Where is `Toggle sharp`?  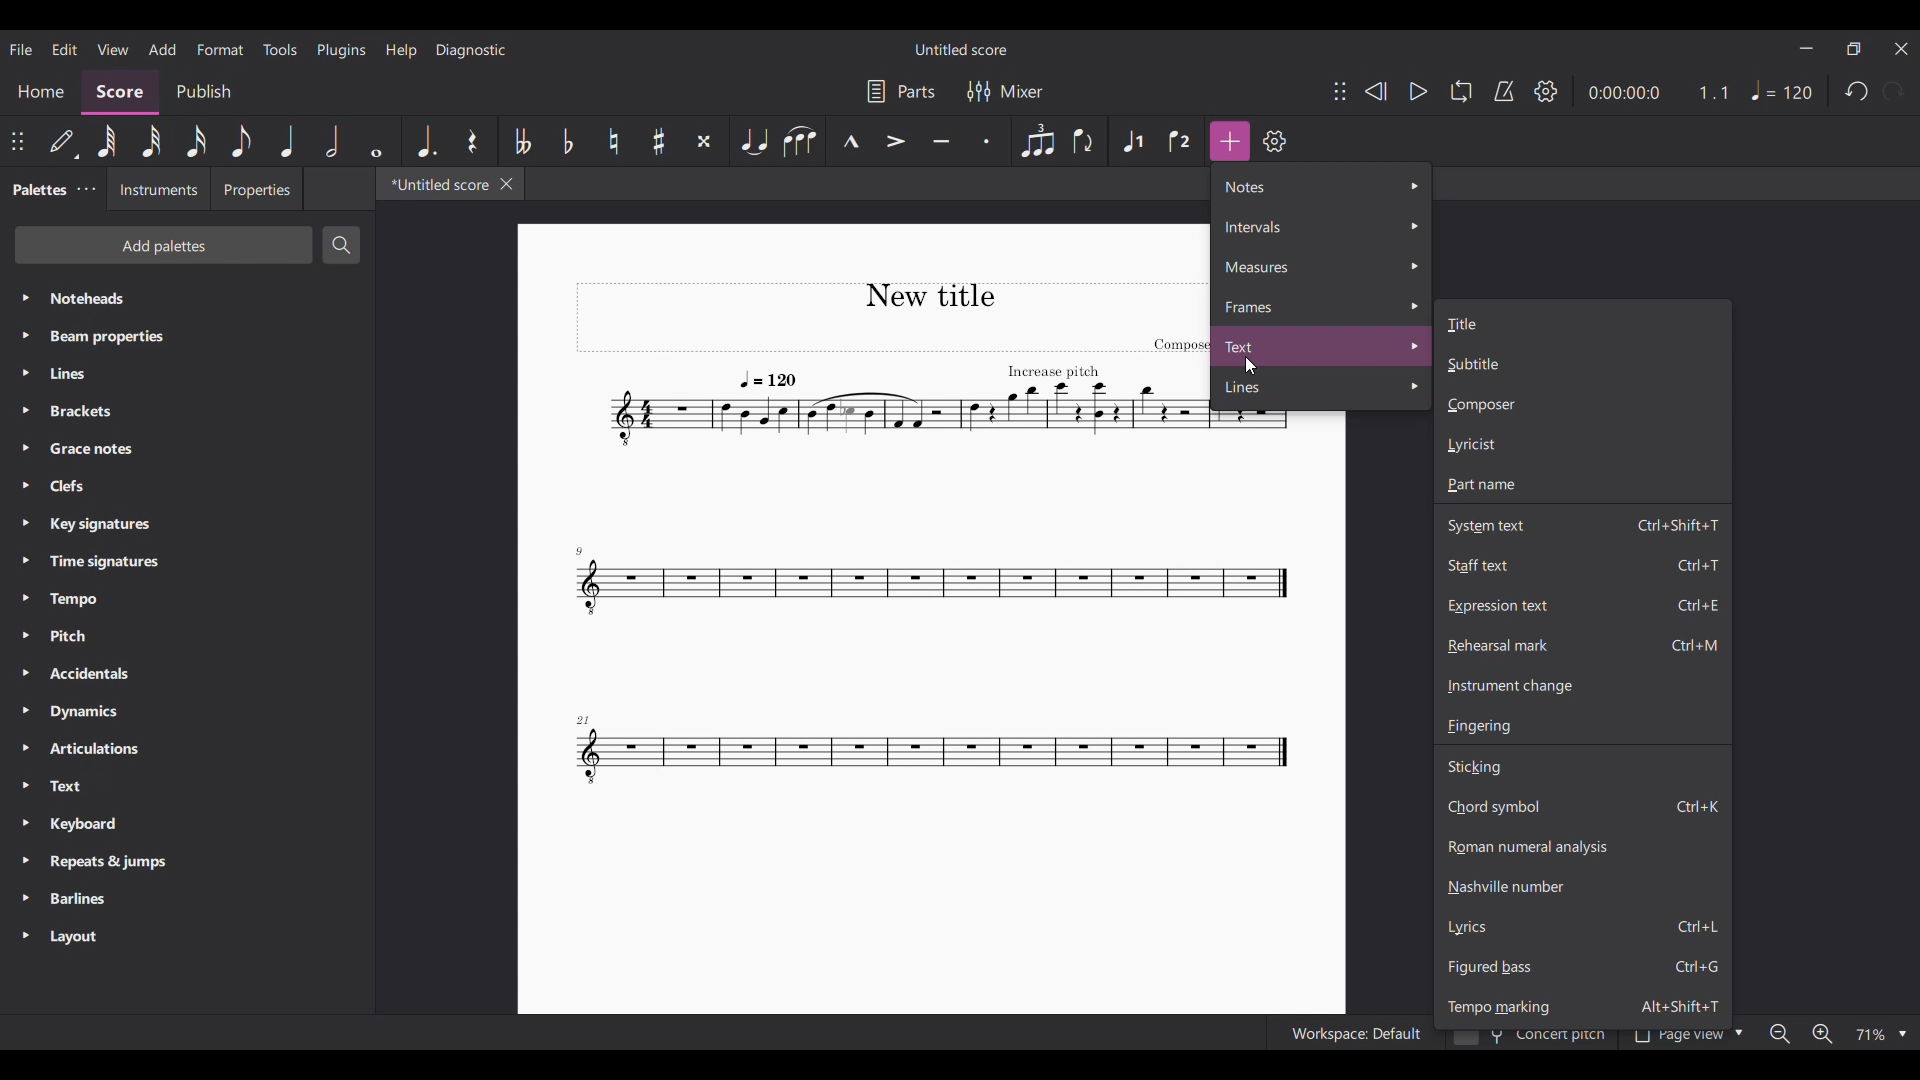
Toggle sharp is located at coordinates (659, 142).